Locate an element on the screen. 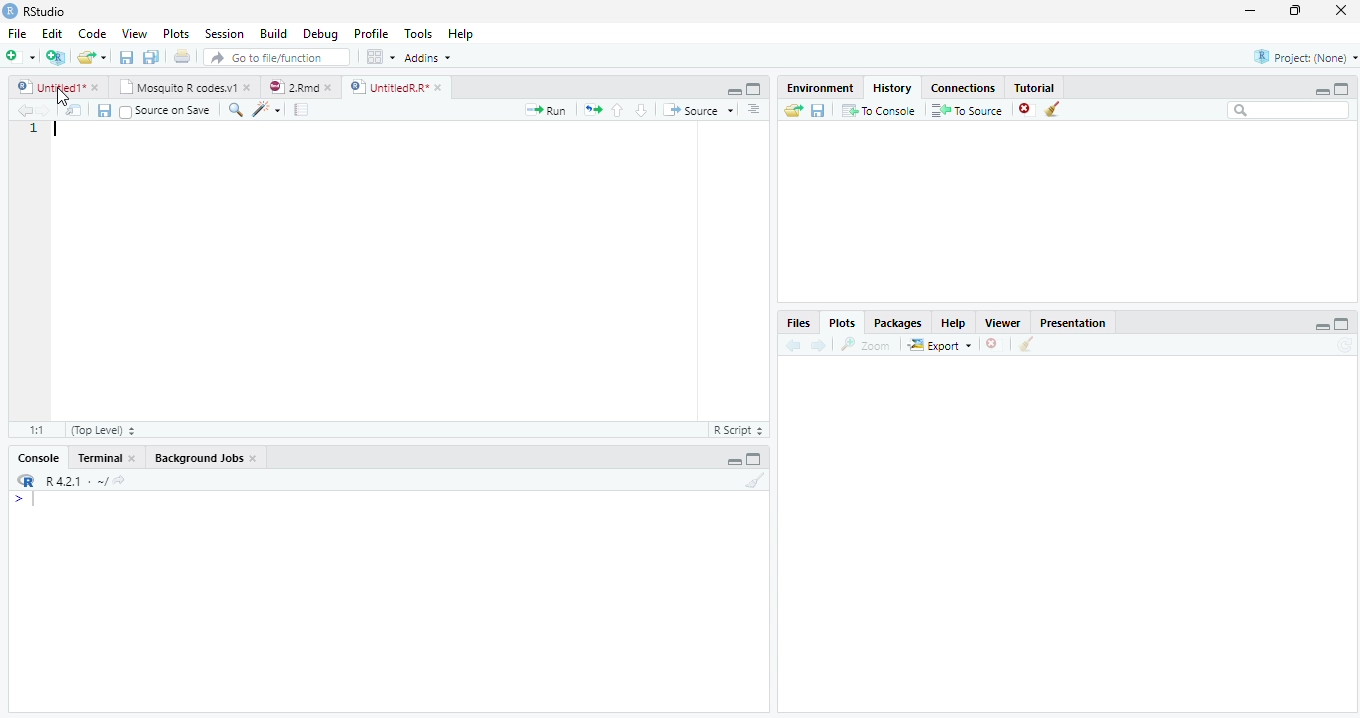 This screenshot has height=718, width=1360. Minimize is located at coordinates (1251, 10).